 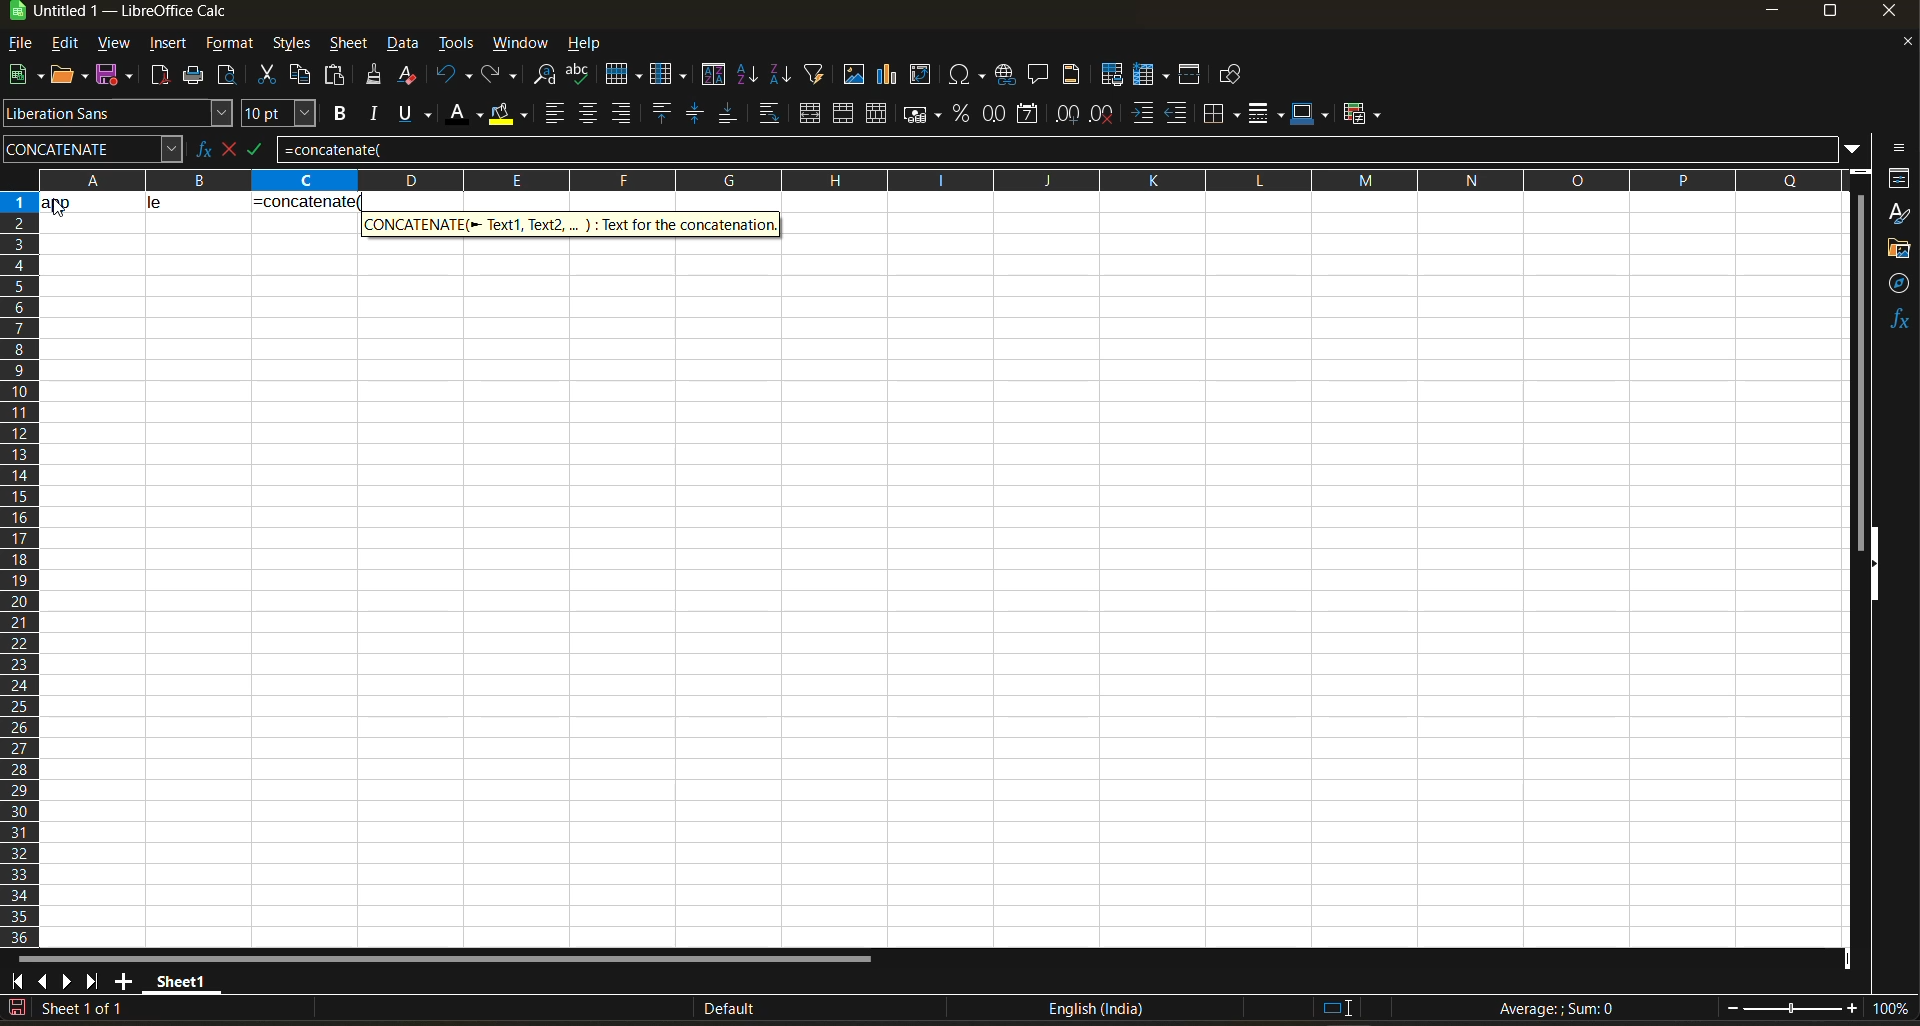 I want to click on vertical scroll bar, so click(x=1860, y=358).